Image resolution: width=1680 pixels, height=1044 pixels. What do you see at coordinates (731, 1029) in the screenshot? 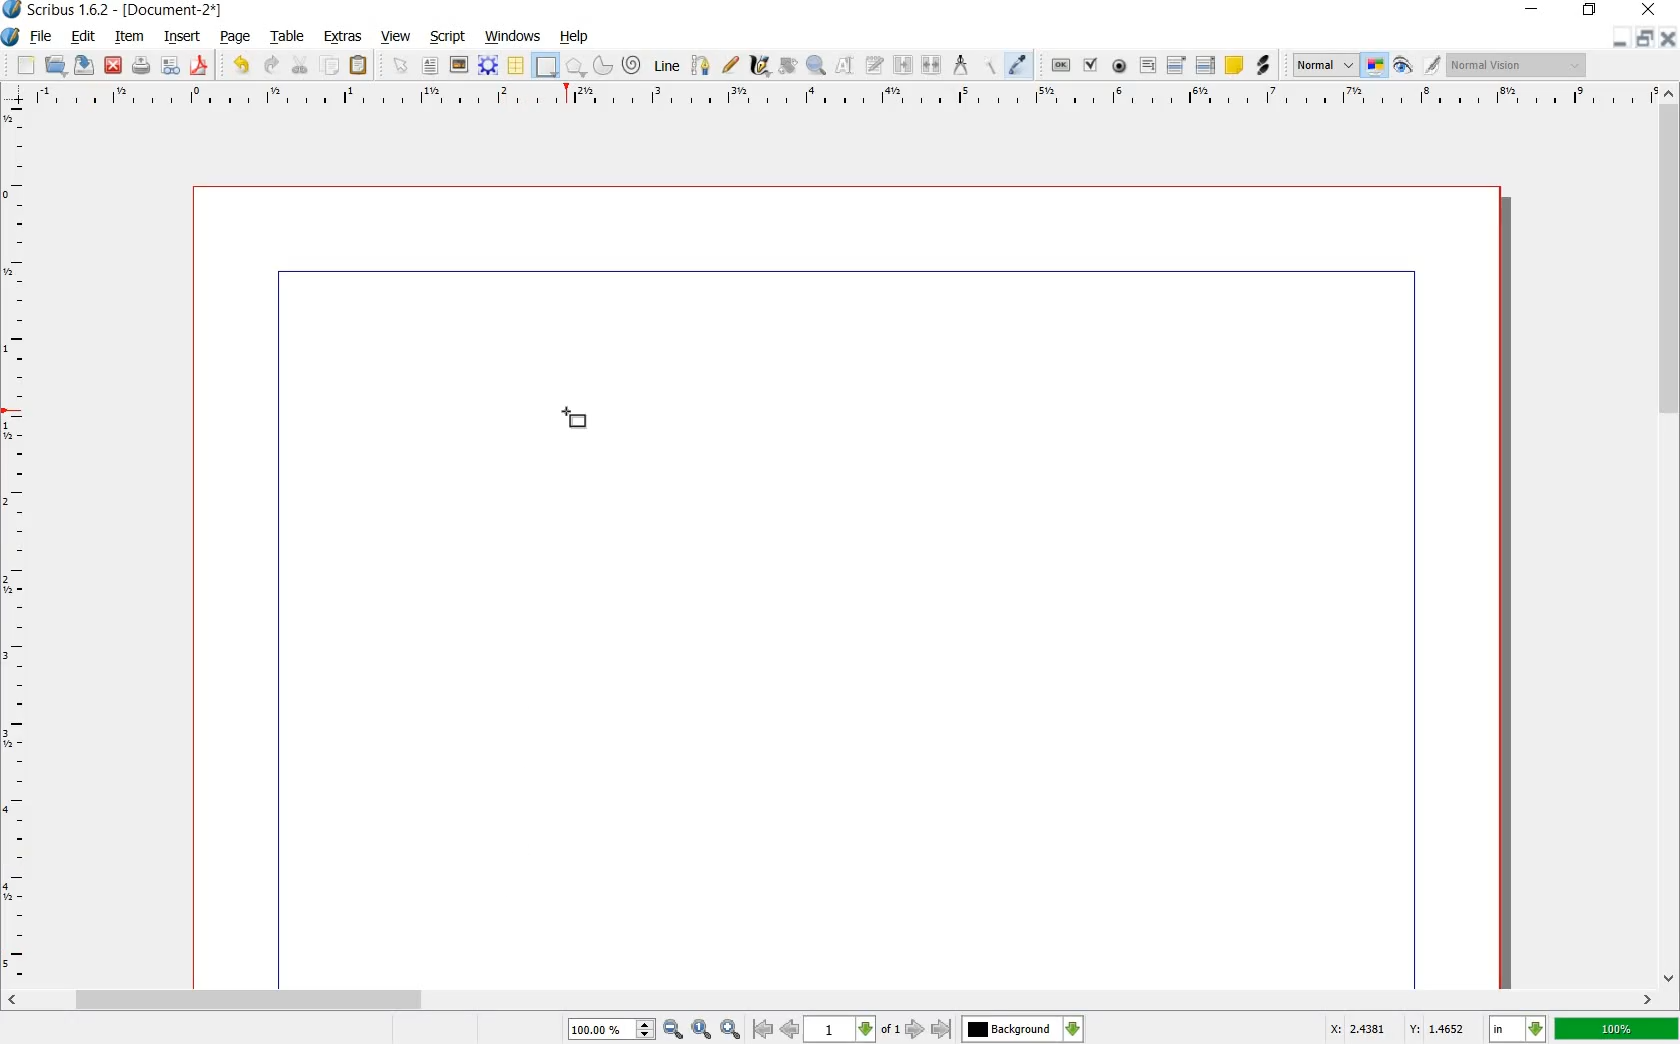
I see `zoom in` at bounding box center [731, 1029].